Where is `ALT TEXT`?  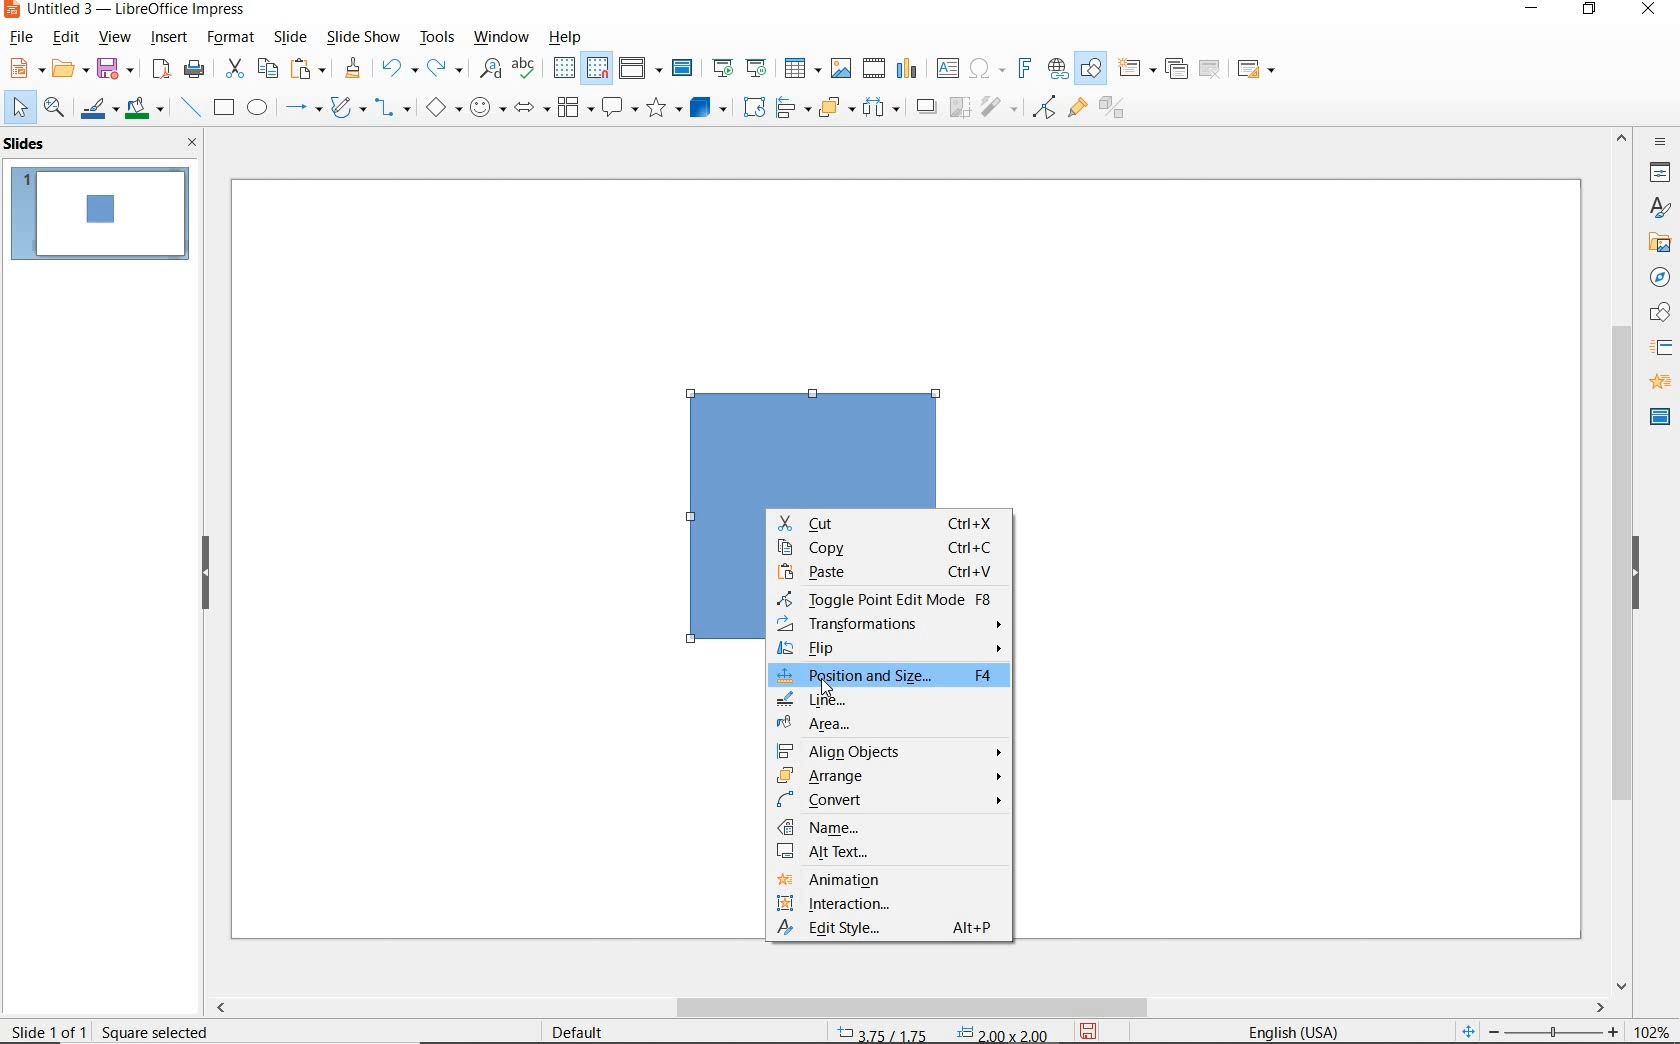 ALT TEXT is located at coordinates (889, 852).